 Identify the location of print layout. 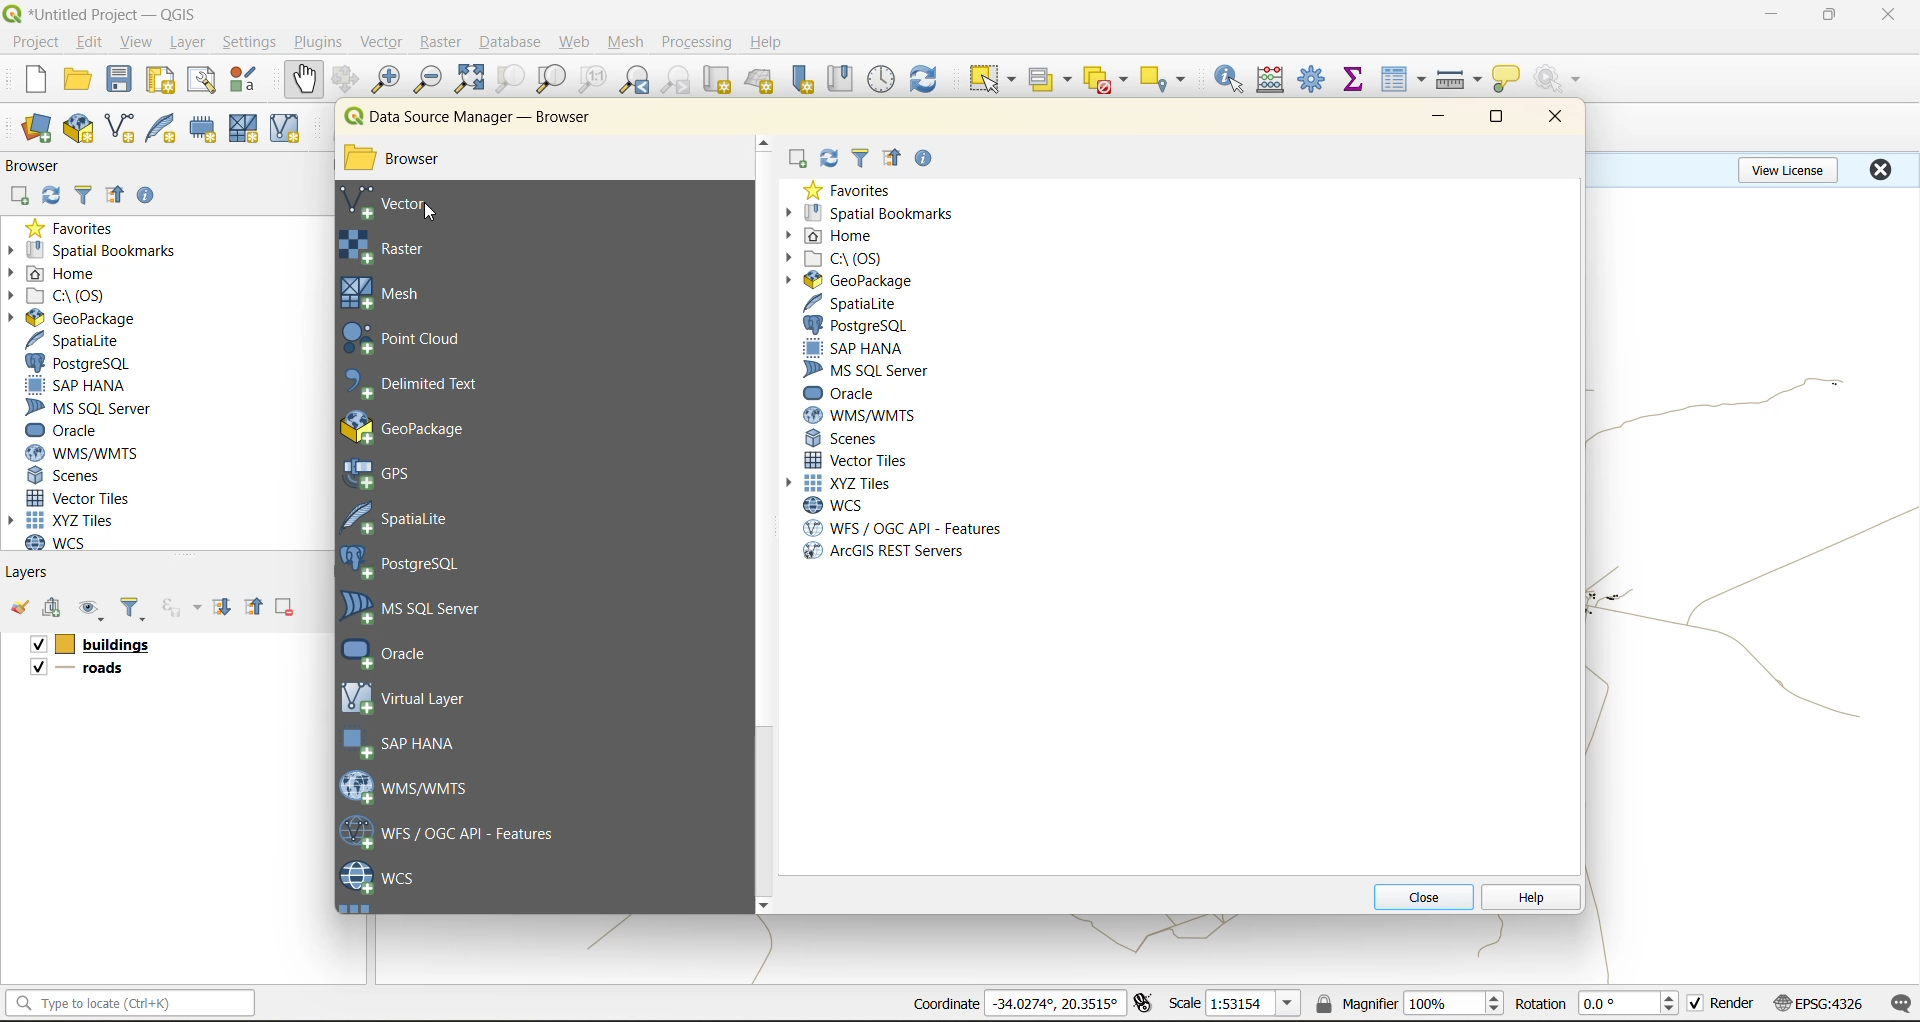
(165, 82).